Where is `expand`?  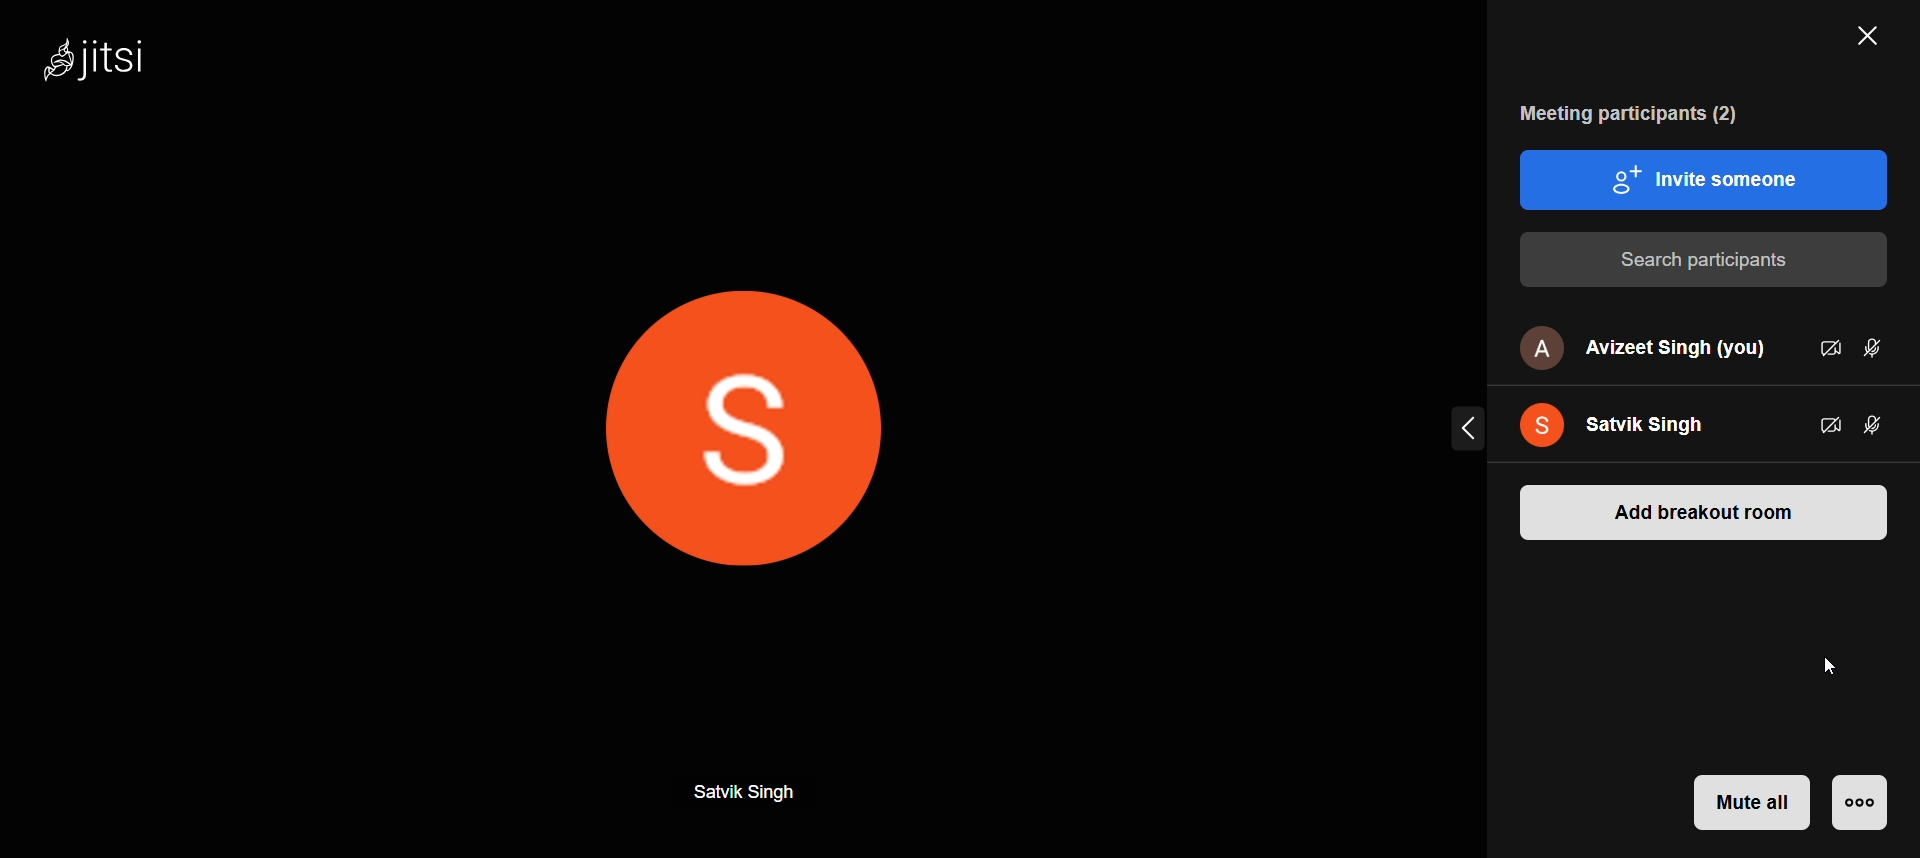
expand is located at coordinates (1463, 427).